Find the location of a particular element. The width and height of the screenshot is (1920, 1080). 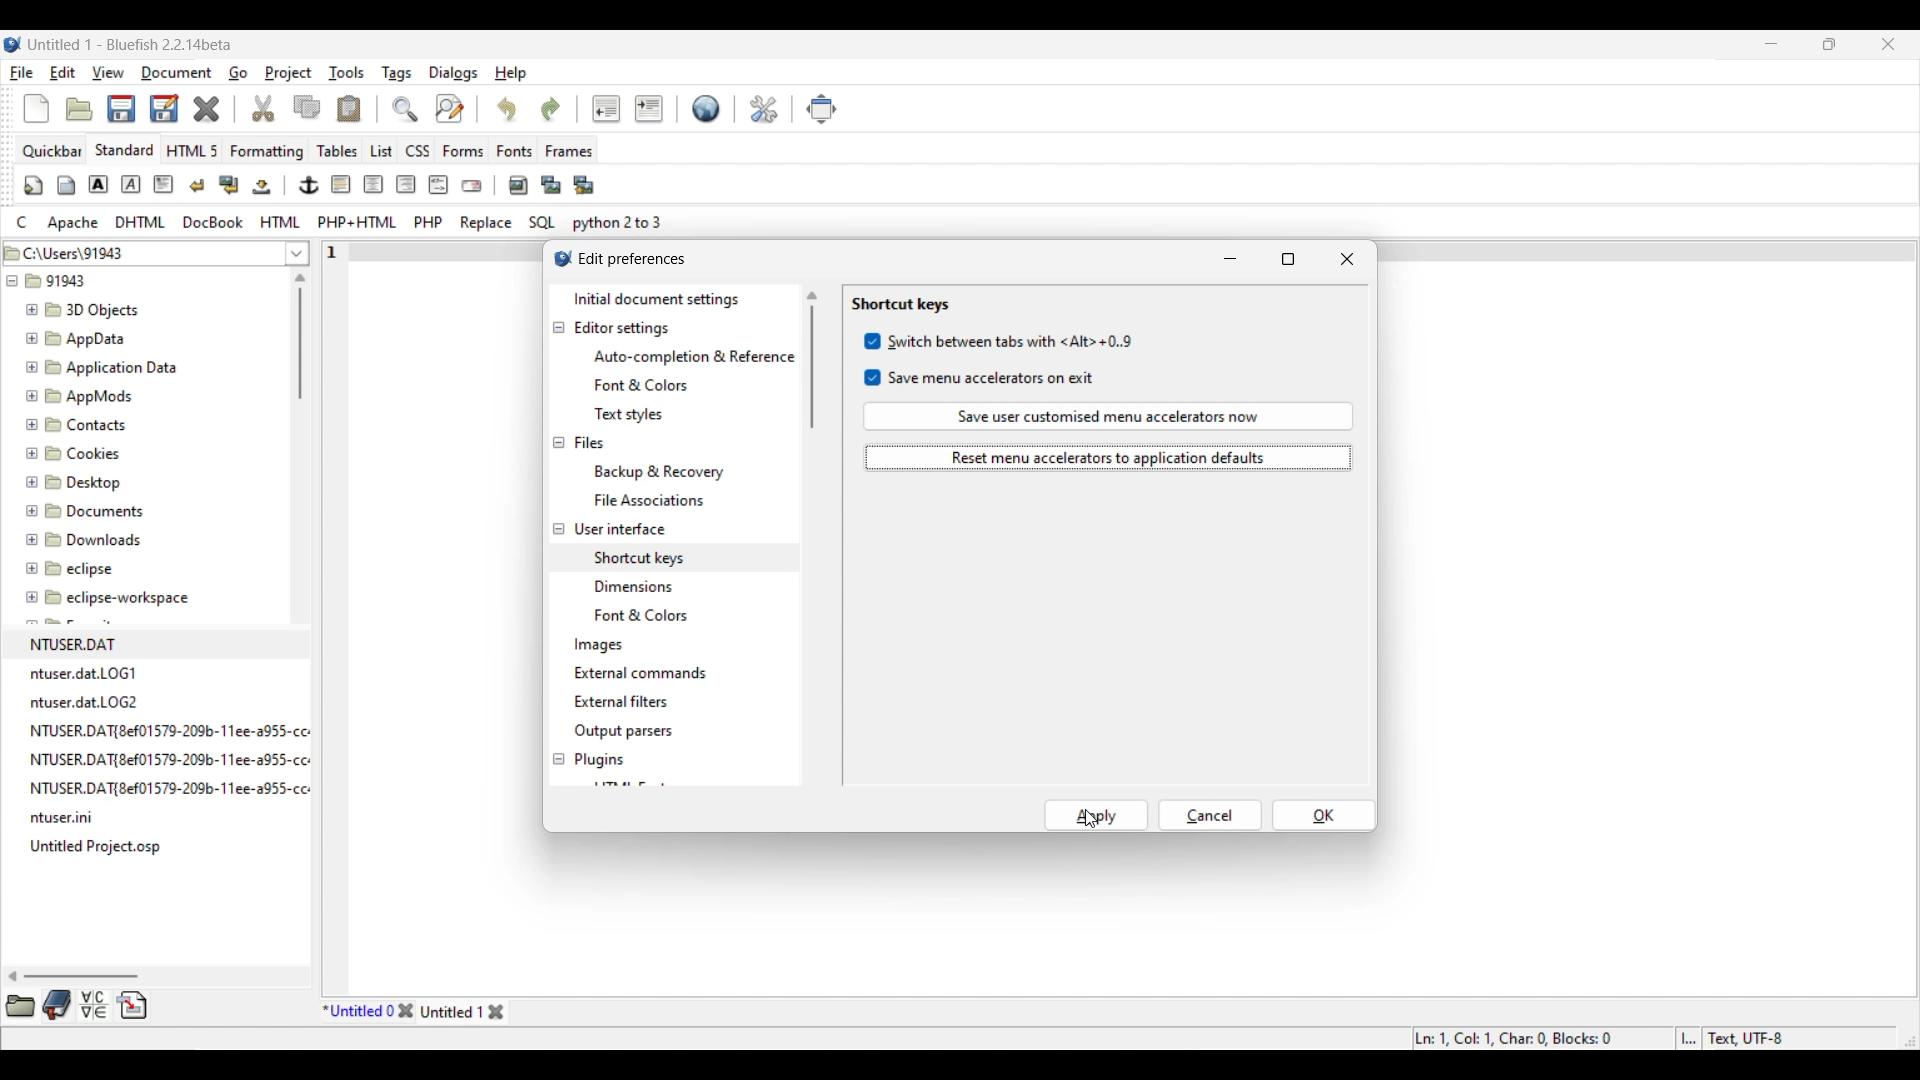

Application Data is located at coordinates (101, 364).